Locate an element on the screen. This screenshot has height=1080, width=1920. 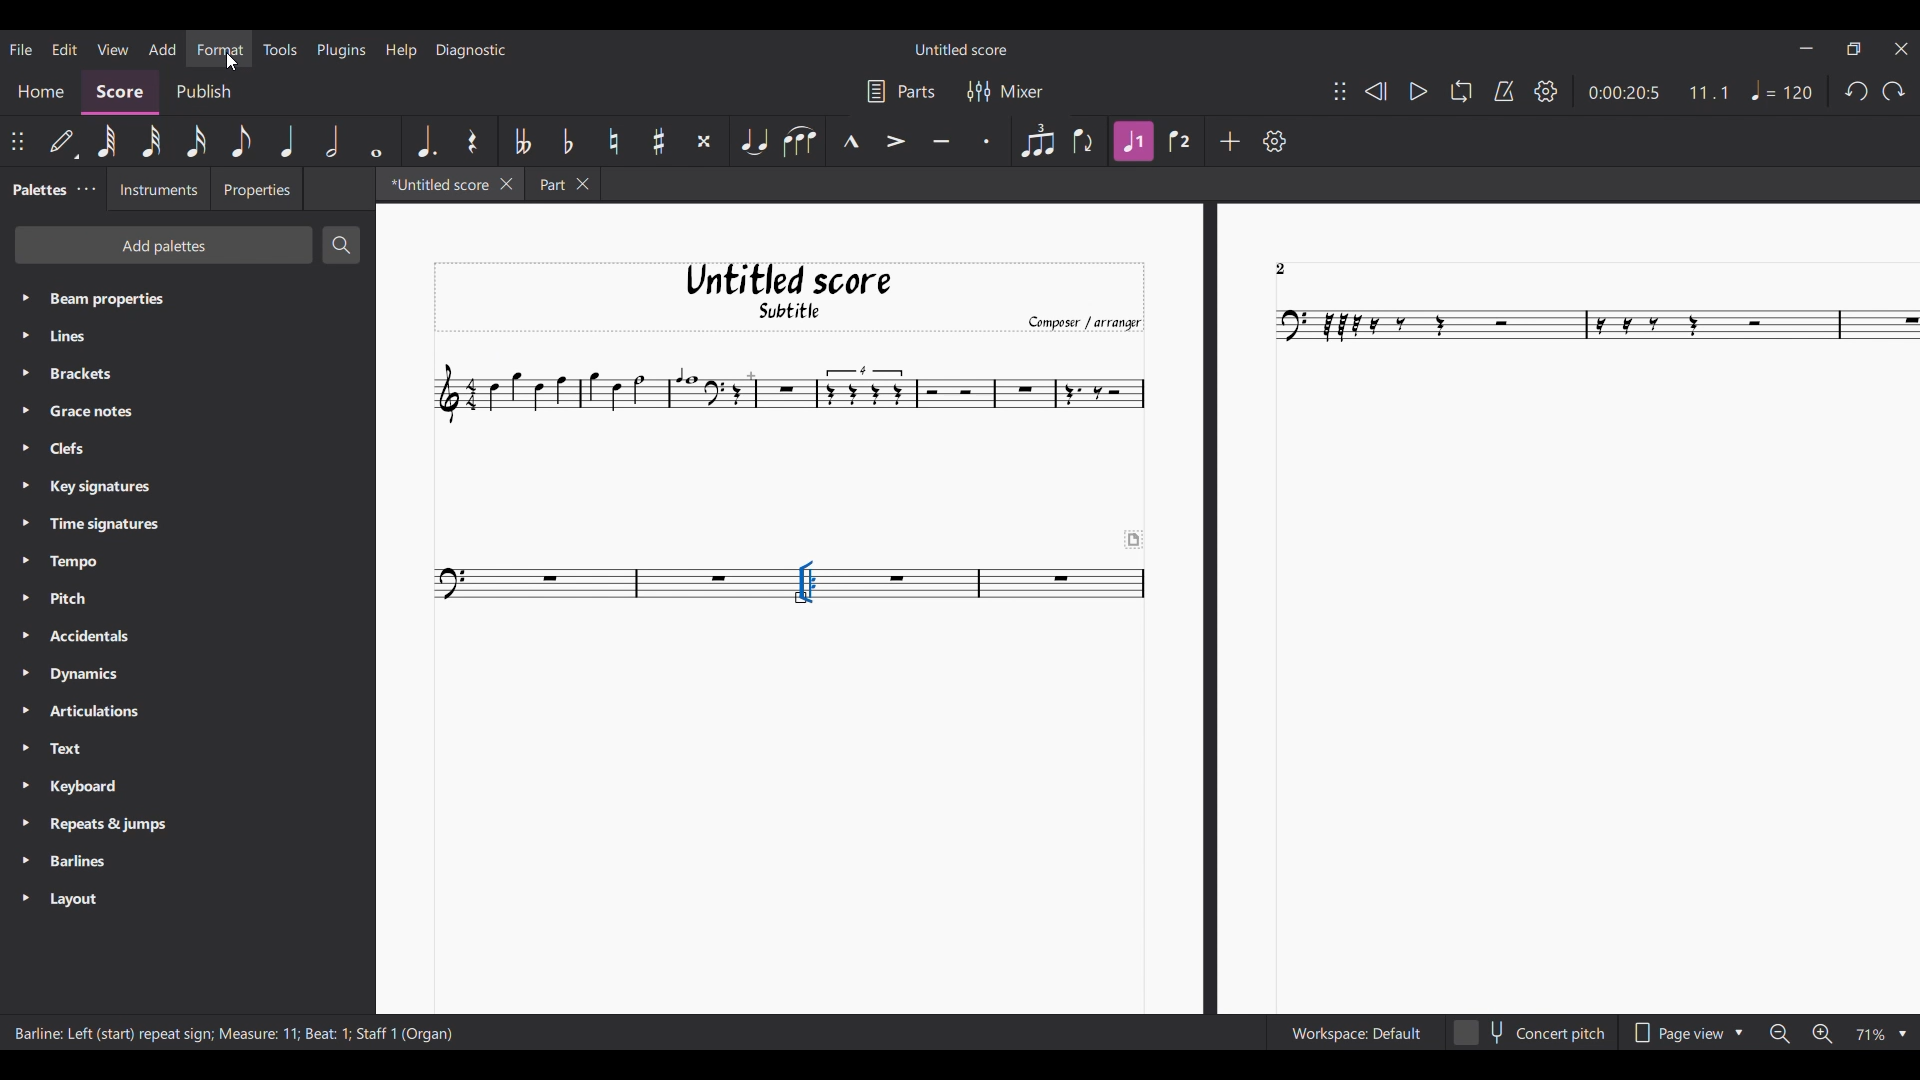
Workspace settings is located at coordinates (1355, 1033).